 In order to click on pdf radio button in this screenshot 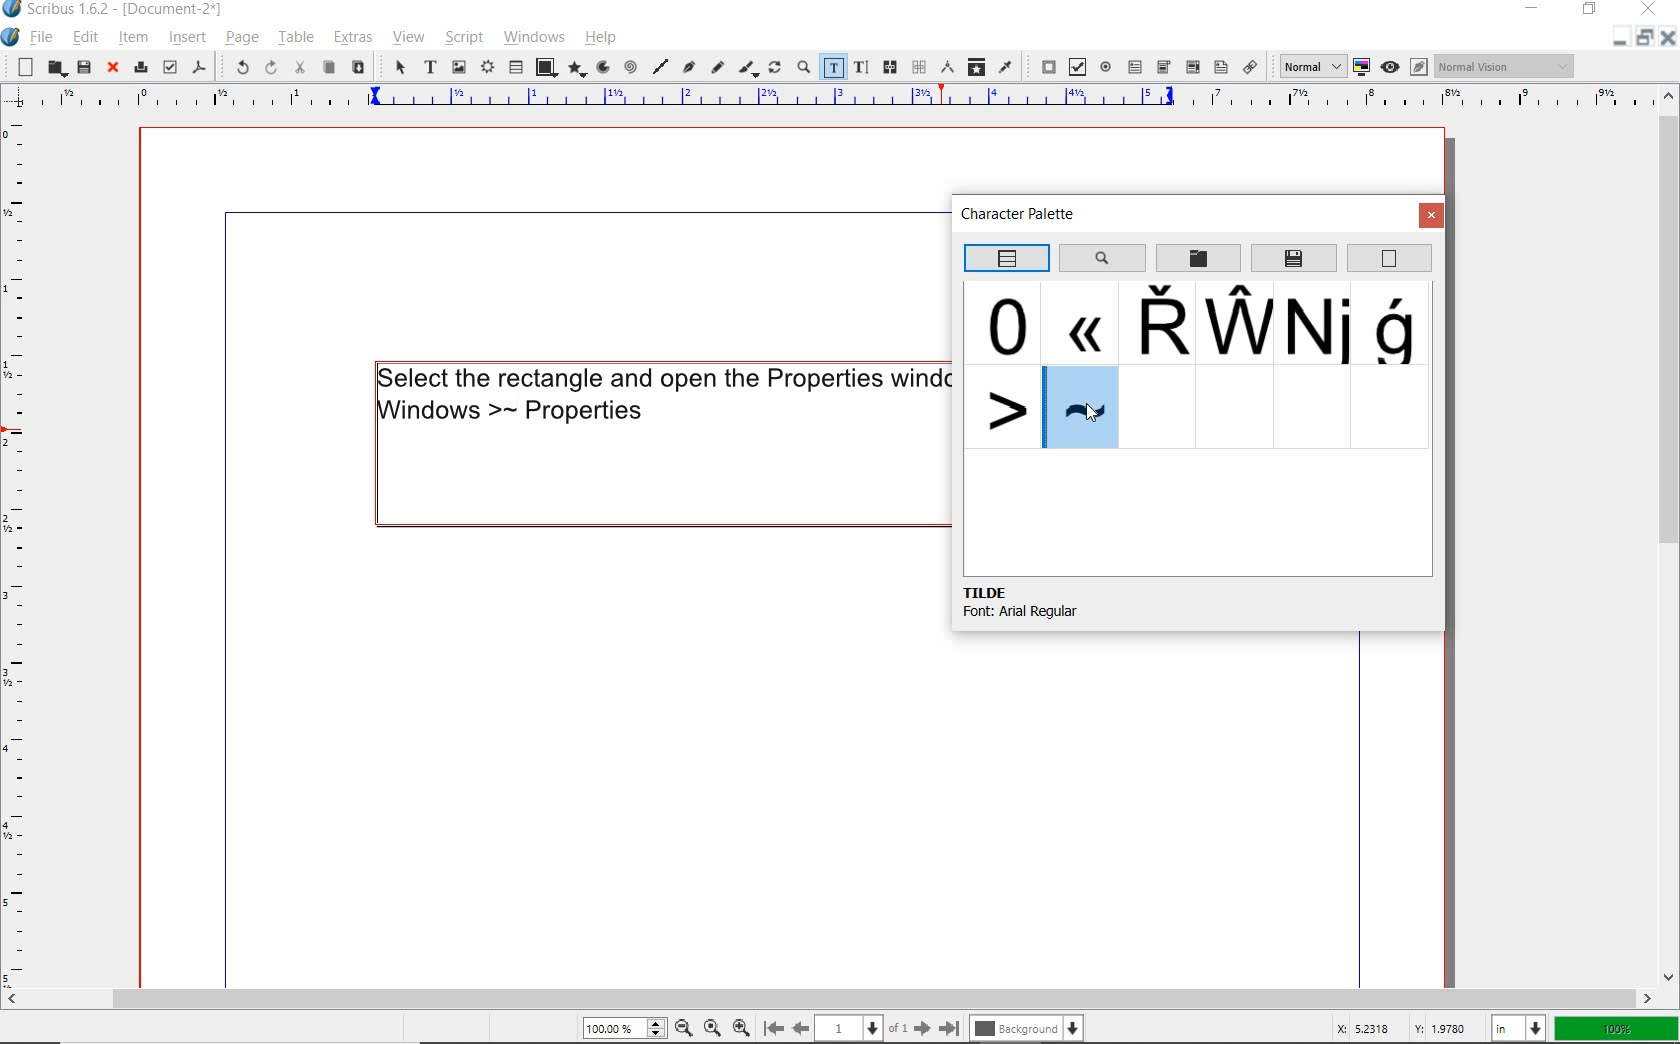, I will do `click(1105, 66)`.